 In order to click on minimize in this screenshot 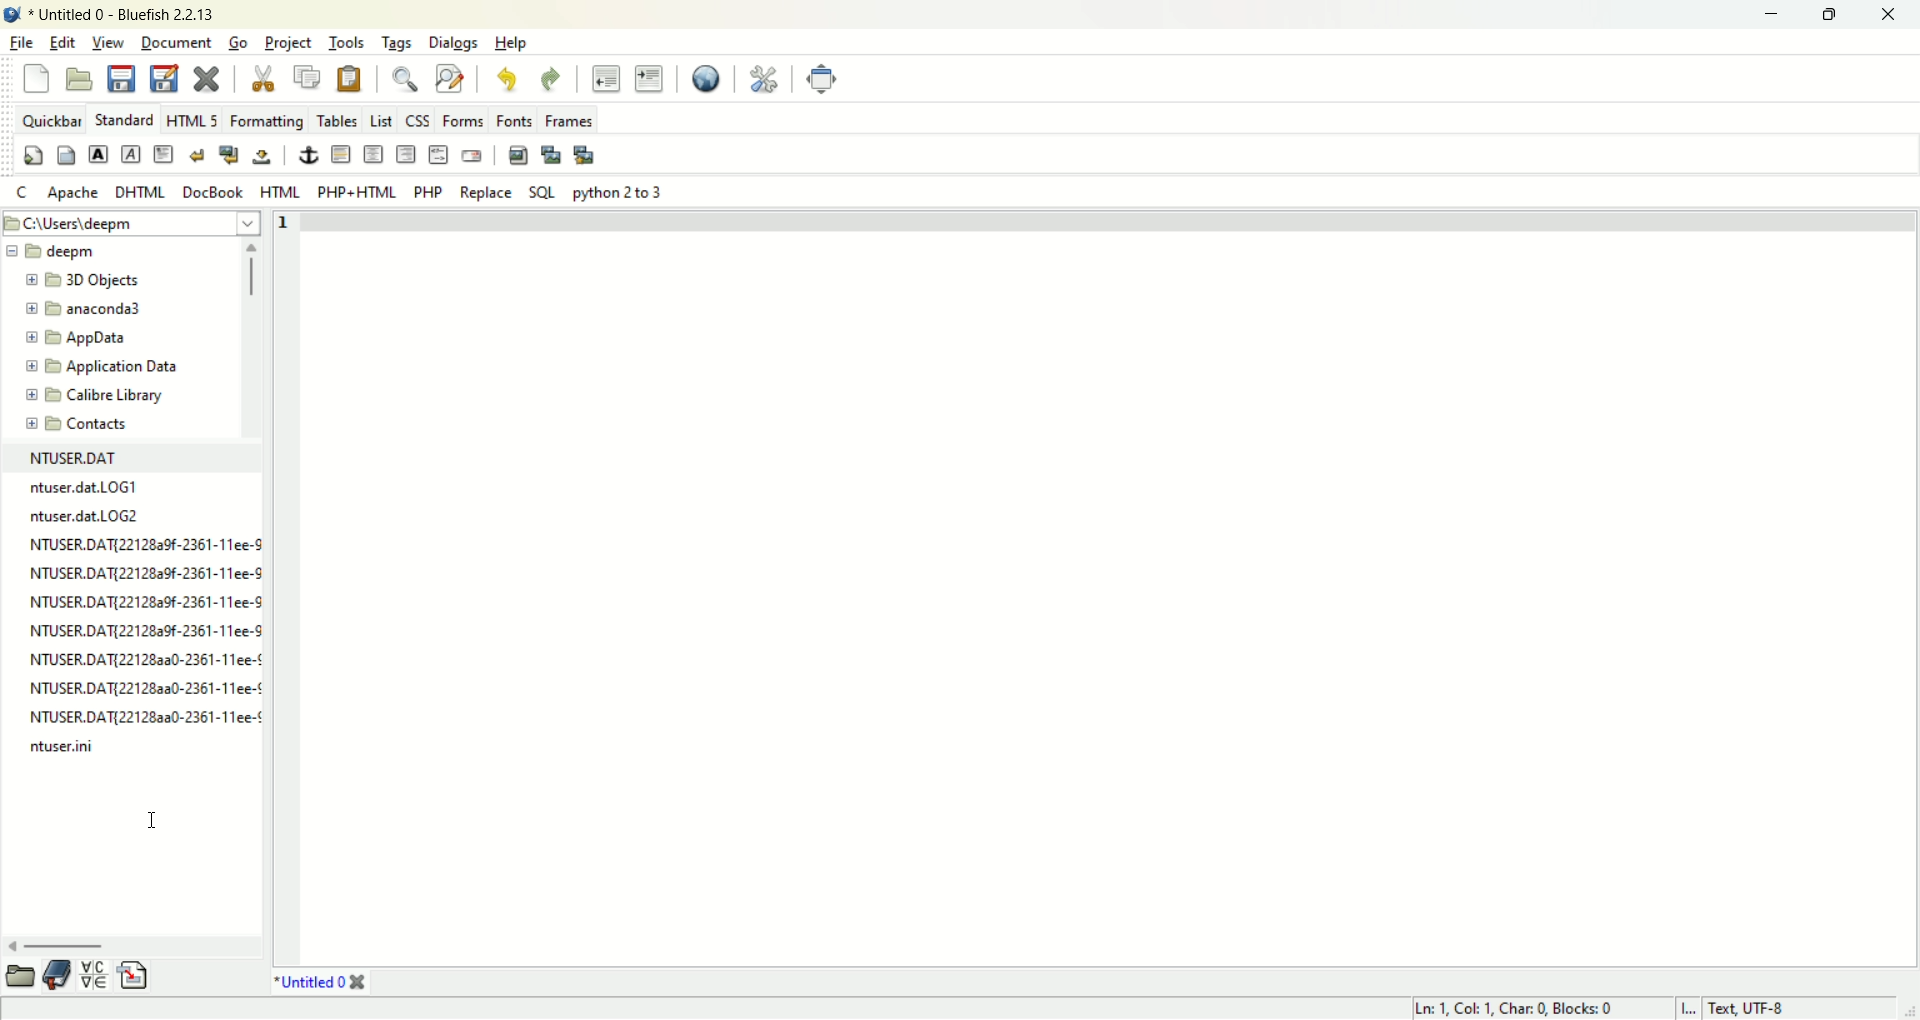, I will do `click(1776, 12)`.